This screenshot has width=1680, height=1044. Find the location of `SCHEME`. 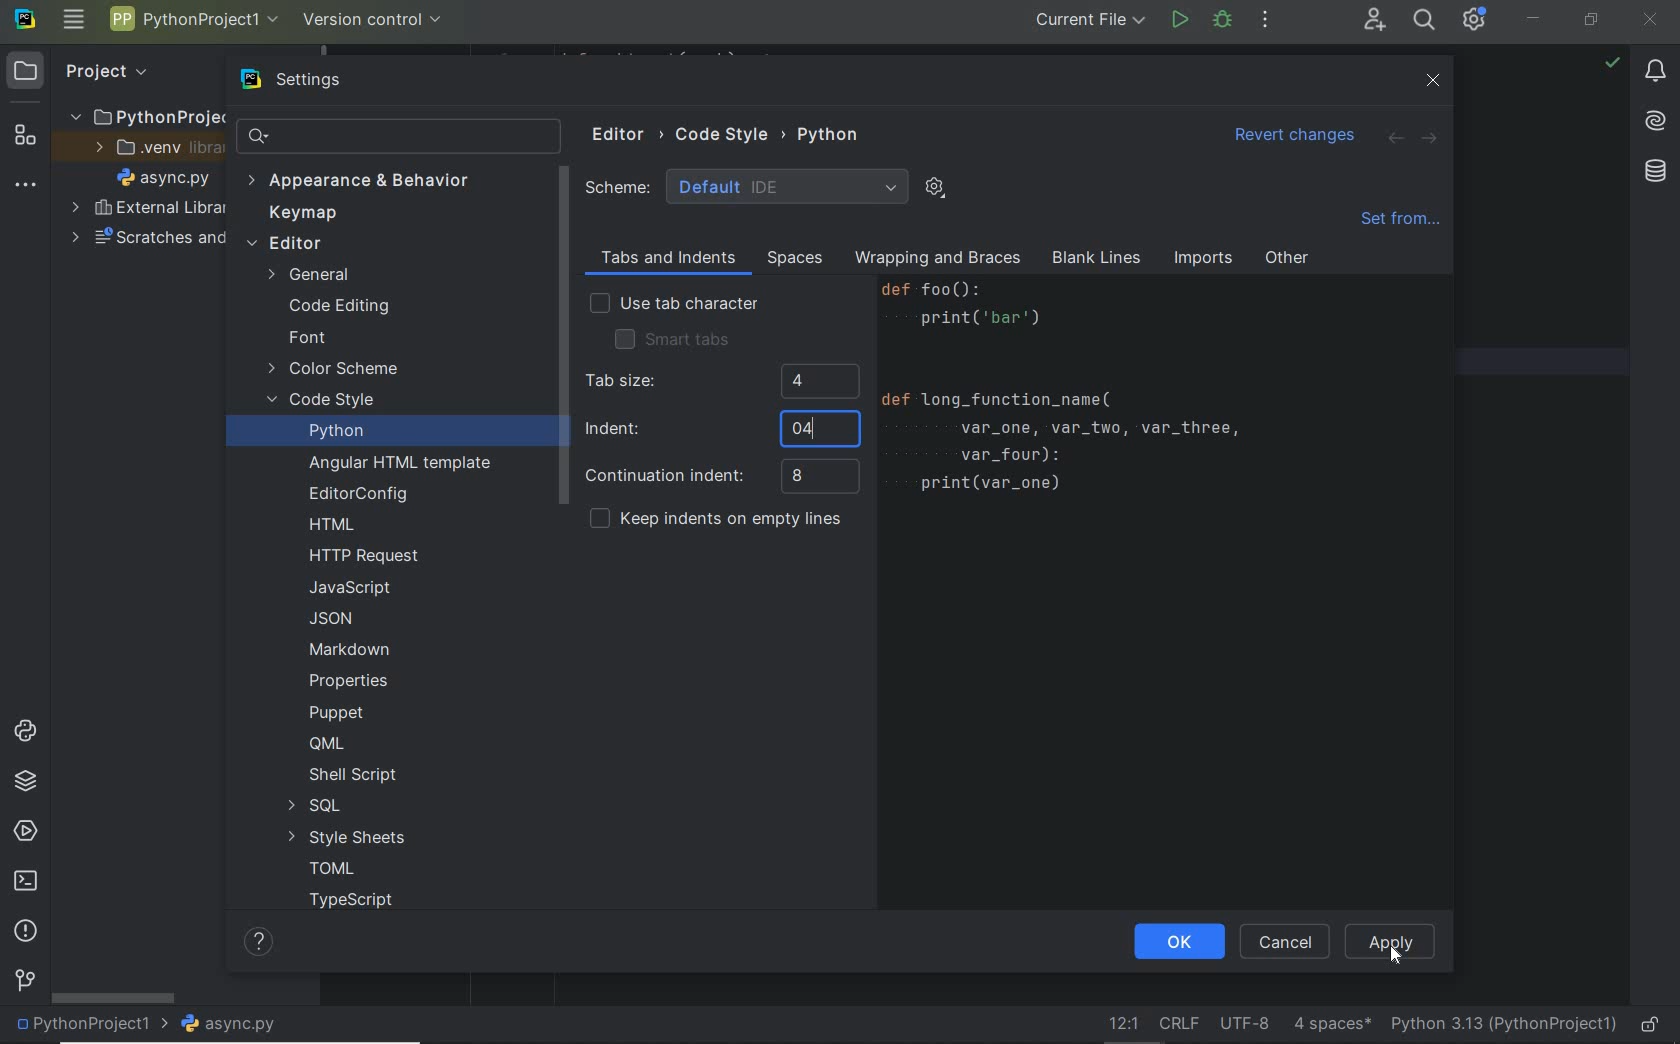

SCHEME is located at coordinates (748, 186).